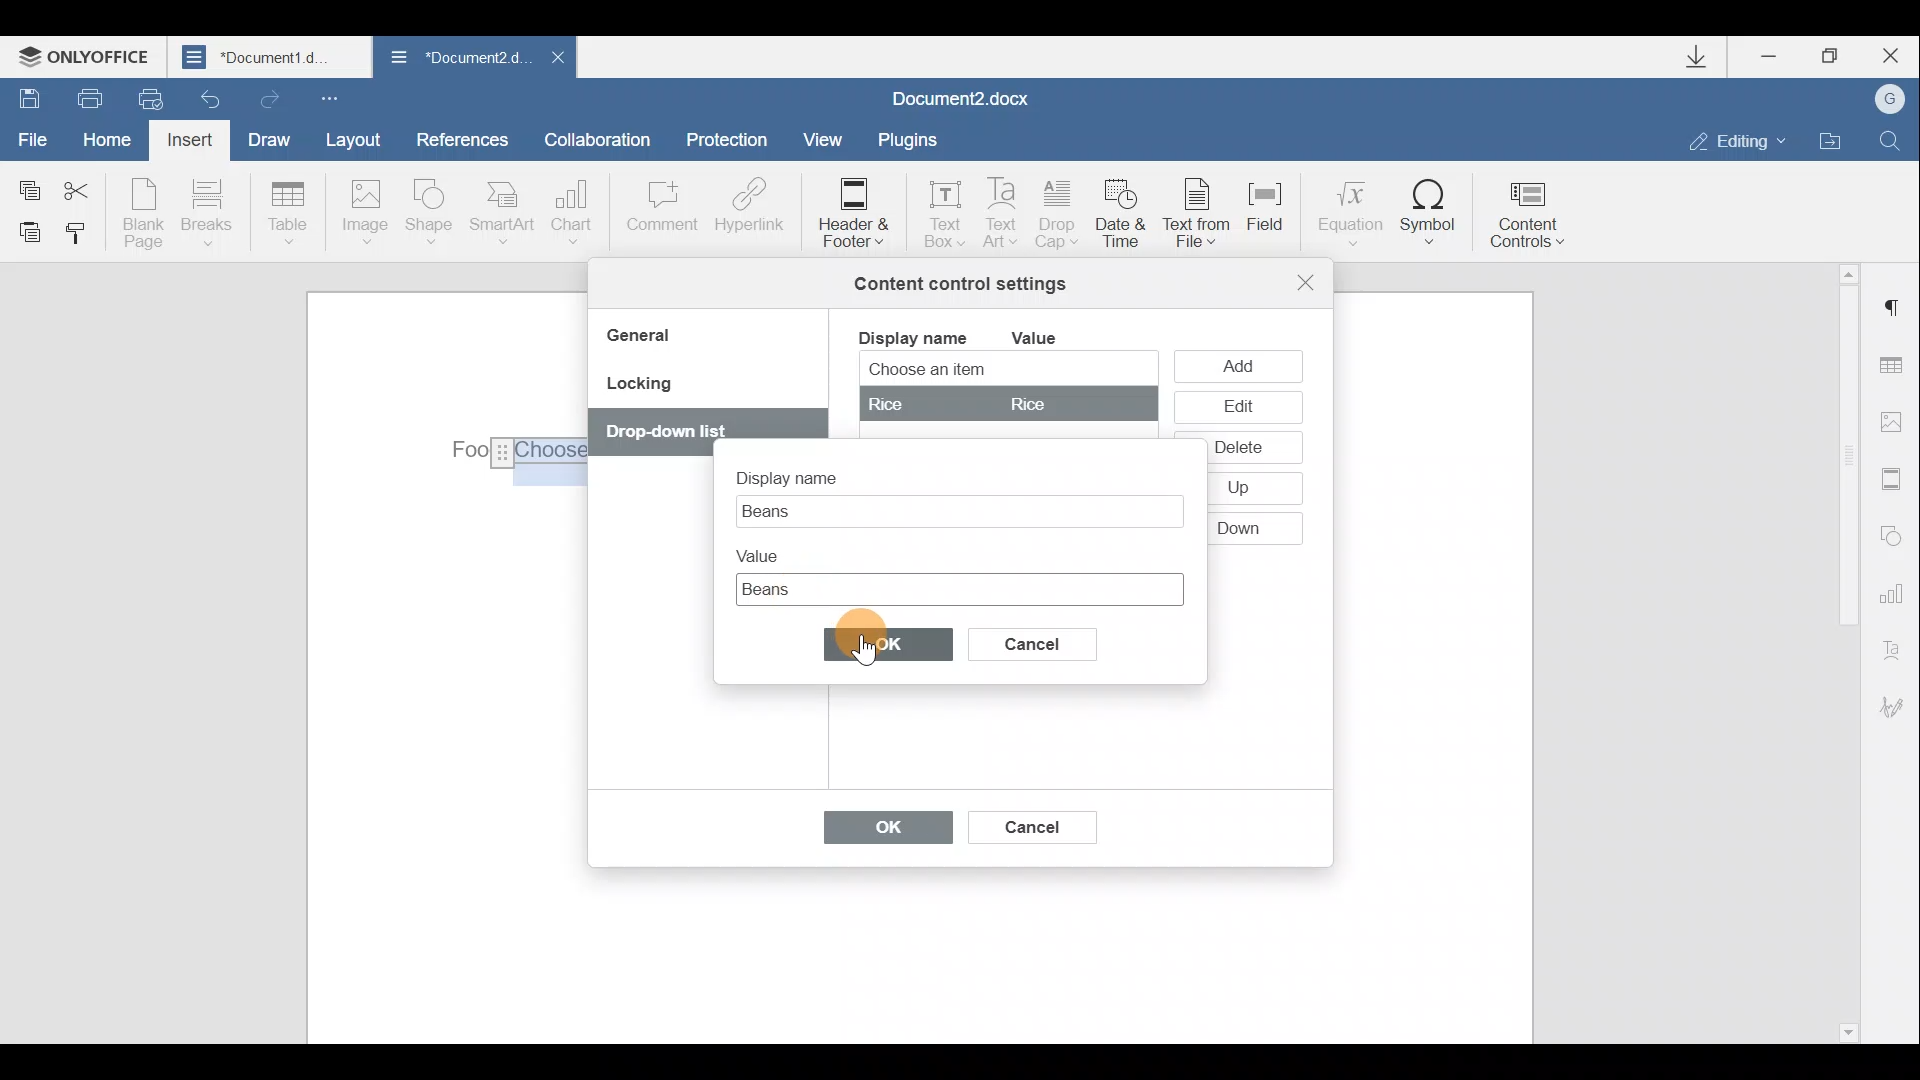  Describe the element at coordinates (1429, 211) in the screenshot. I see `Symbol` at that location.